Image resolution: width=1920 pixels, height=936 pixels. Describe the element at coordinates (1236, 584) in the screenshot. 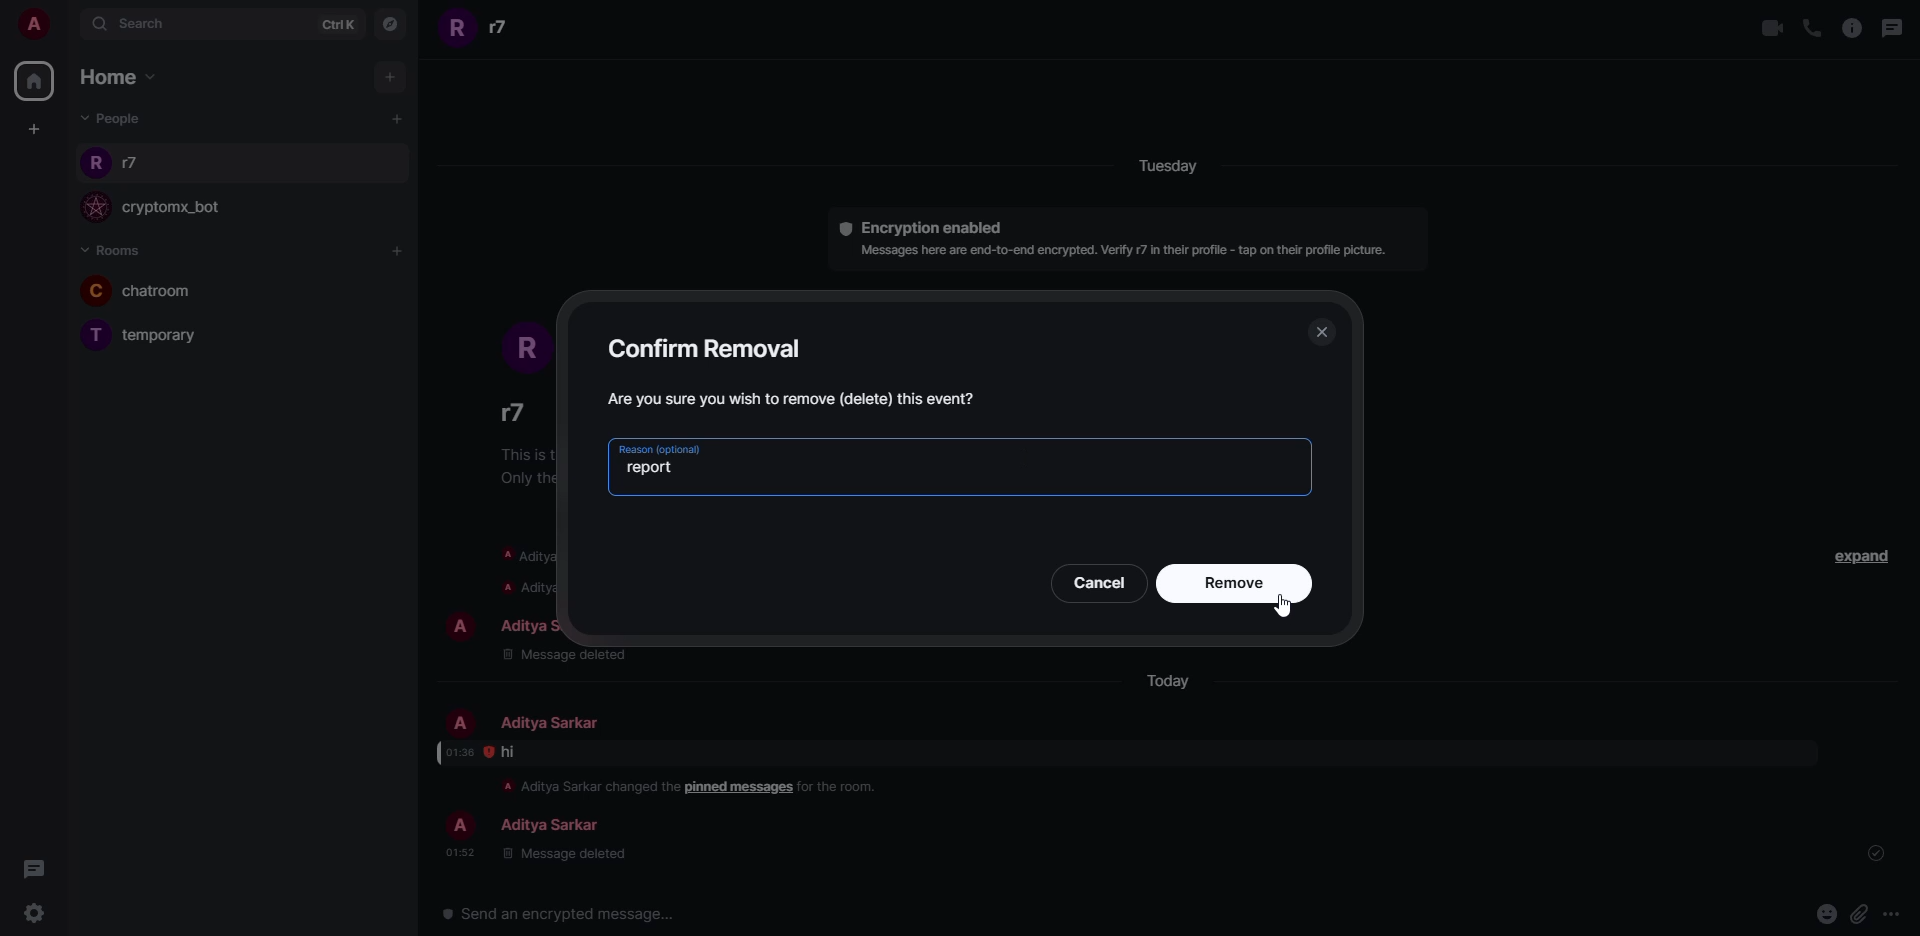

I see `remove` at that location.